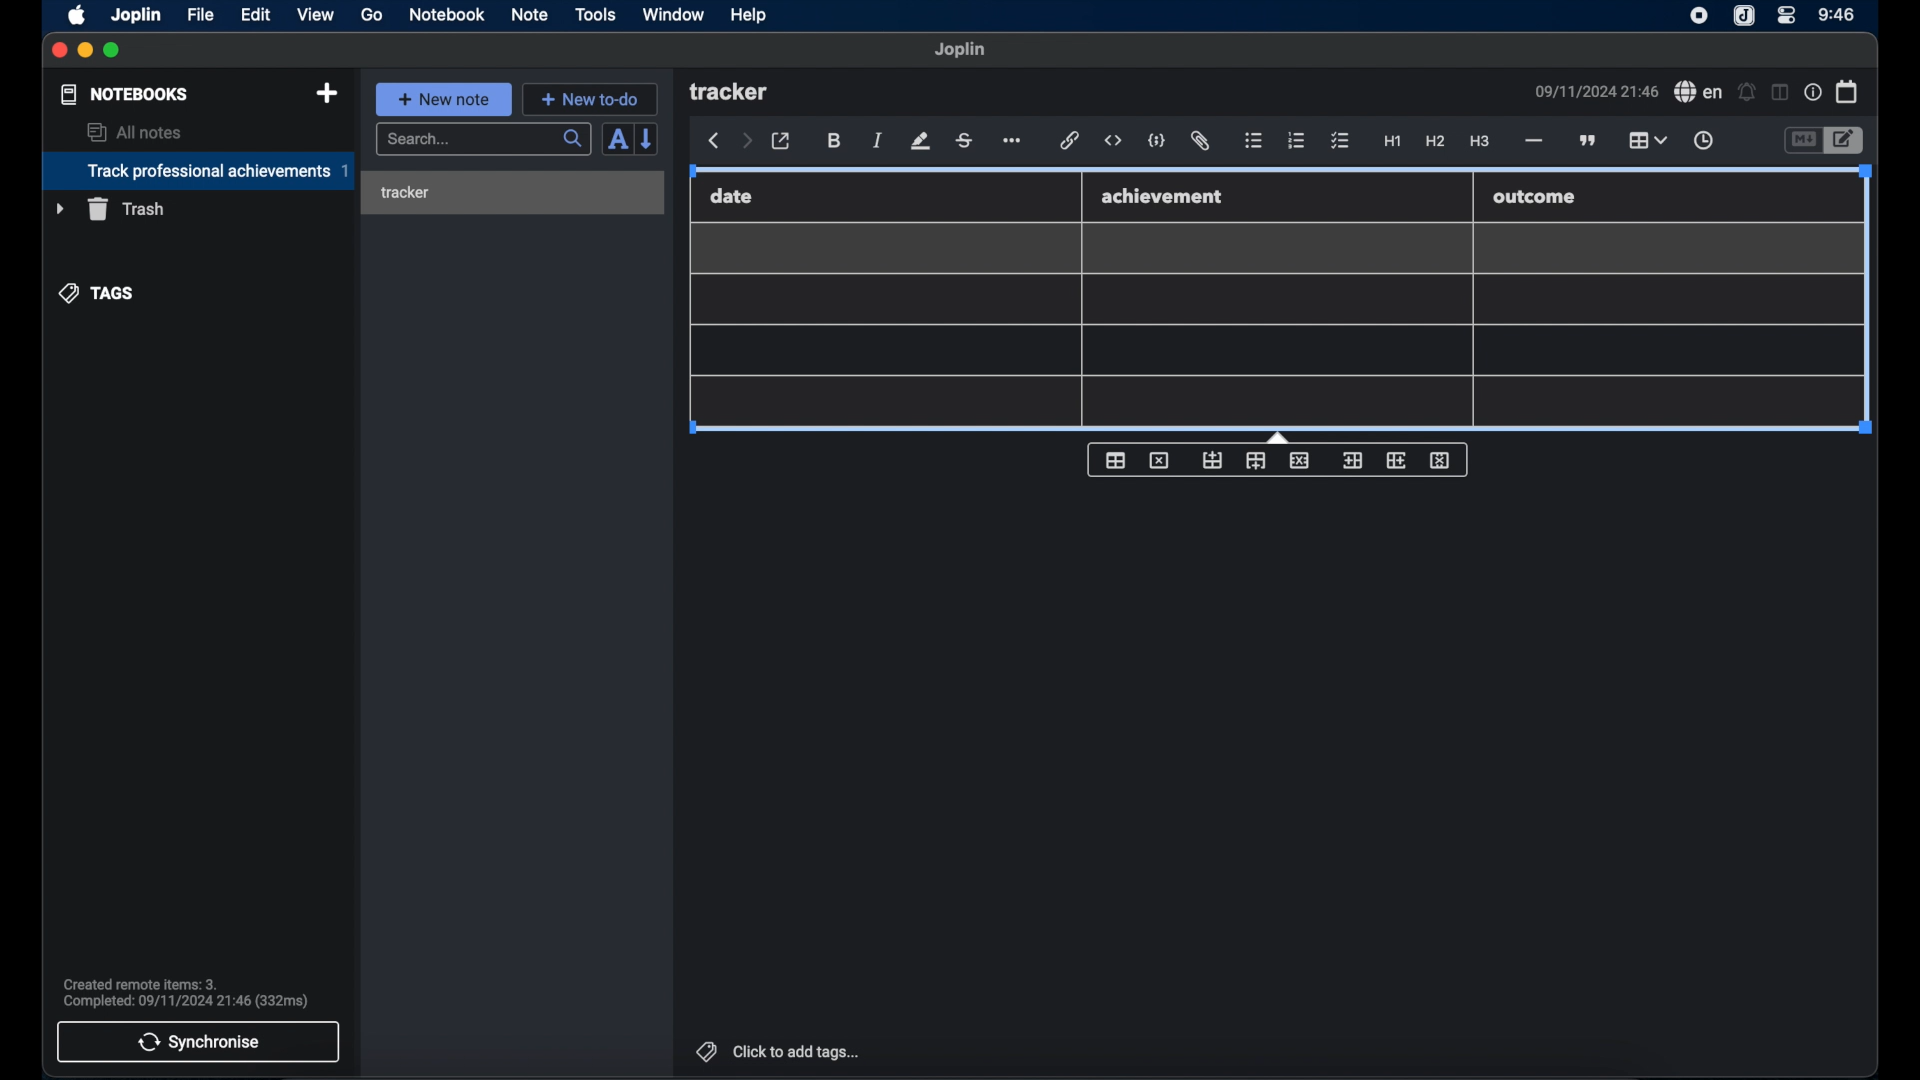 The image size is (1920, 1080). Describe the element at coordinates (1536, 197) in the screenshot. I see `outcome` at that location.